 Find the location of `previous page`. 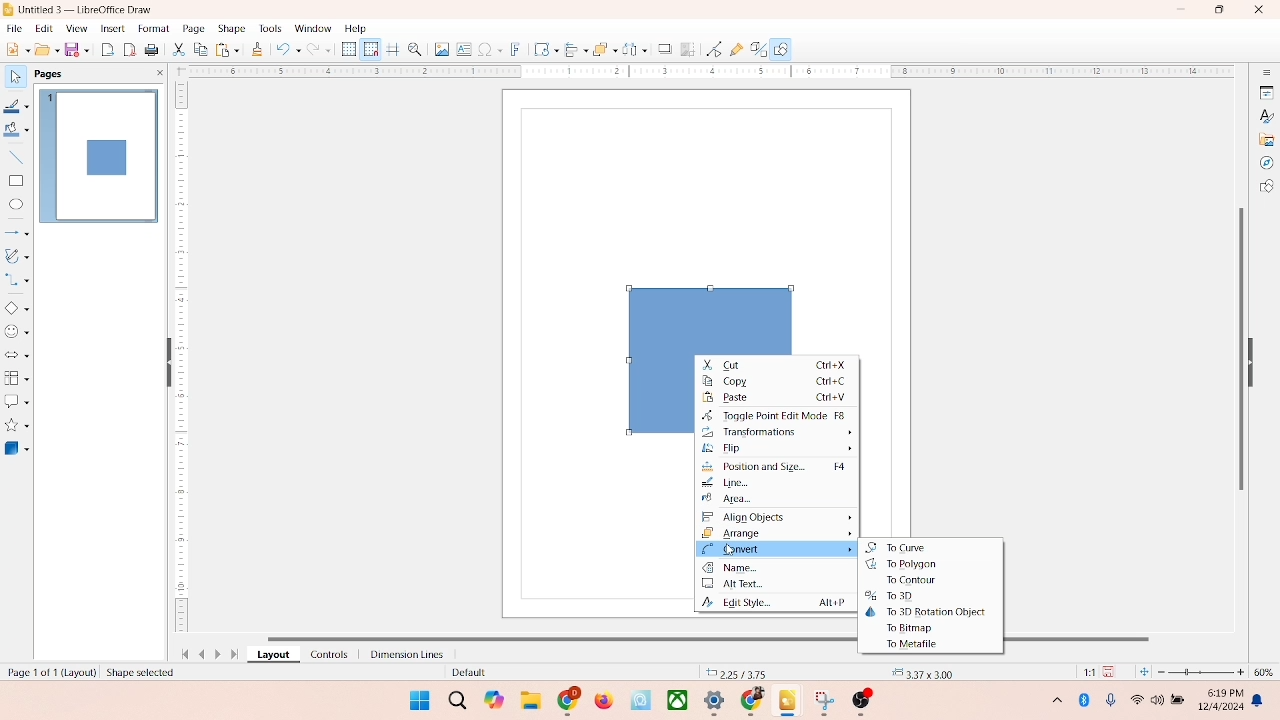

previous page is located at coordinates (202, 654).